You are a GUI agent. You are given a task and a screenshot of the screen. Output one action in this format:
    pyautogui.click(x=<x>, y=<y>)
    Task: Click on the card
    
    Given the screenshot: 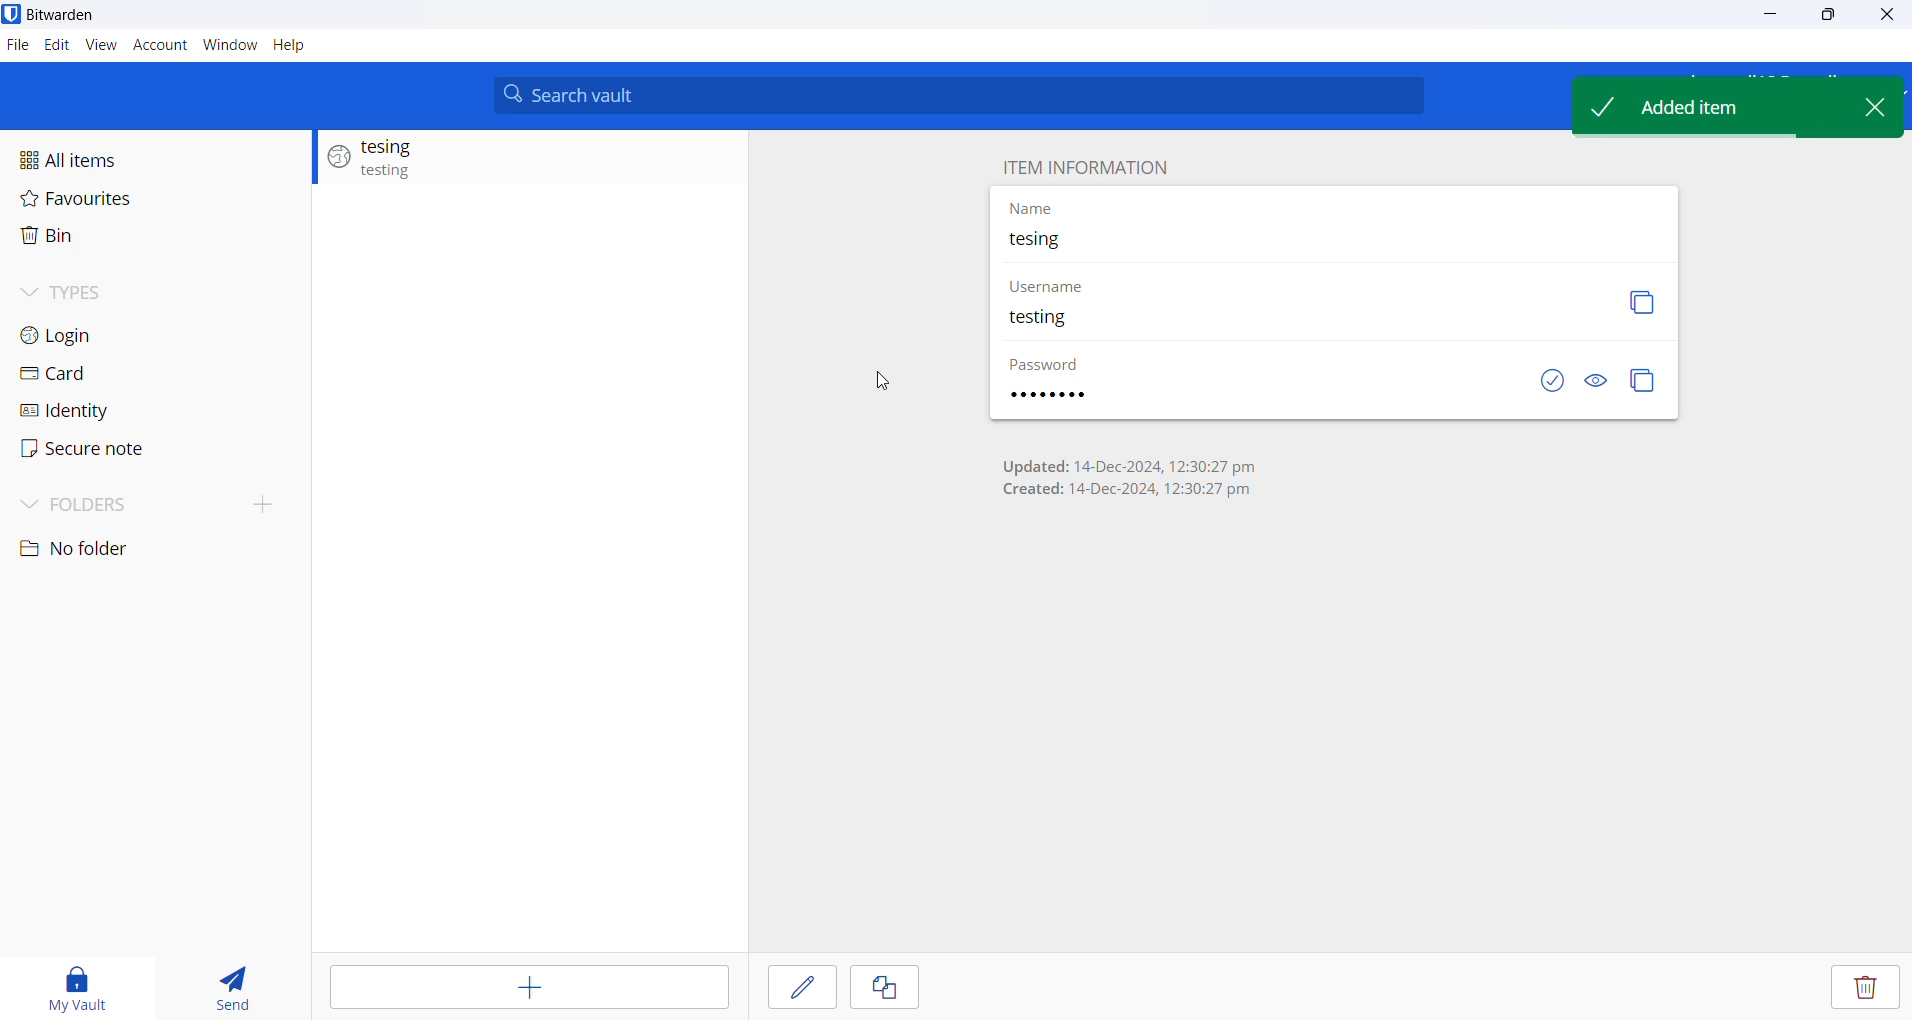 What is the action you would take?
    pyautogui.click(x=112, y=374)
    